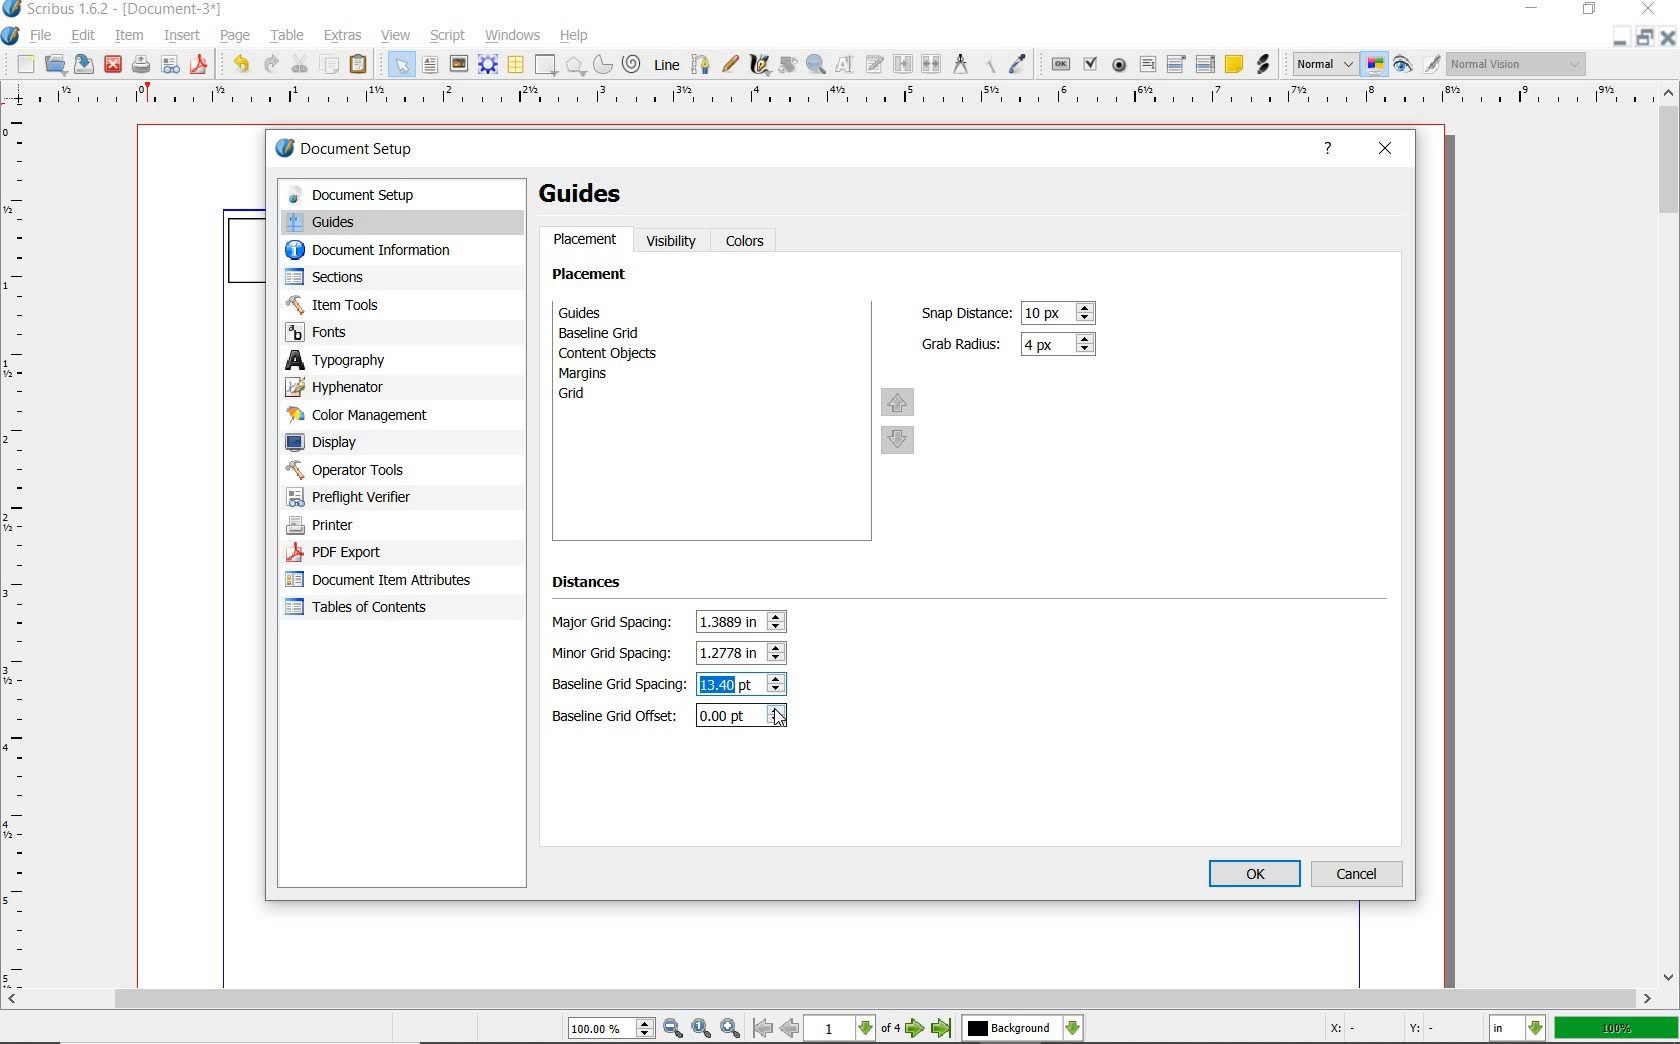 This screenshot has width=1680, height=1044. Describe the element at coordinates (1023, 1029) in the screenshot. I see `select the current layer` at that location.